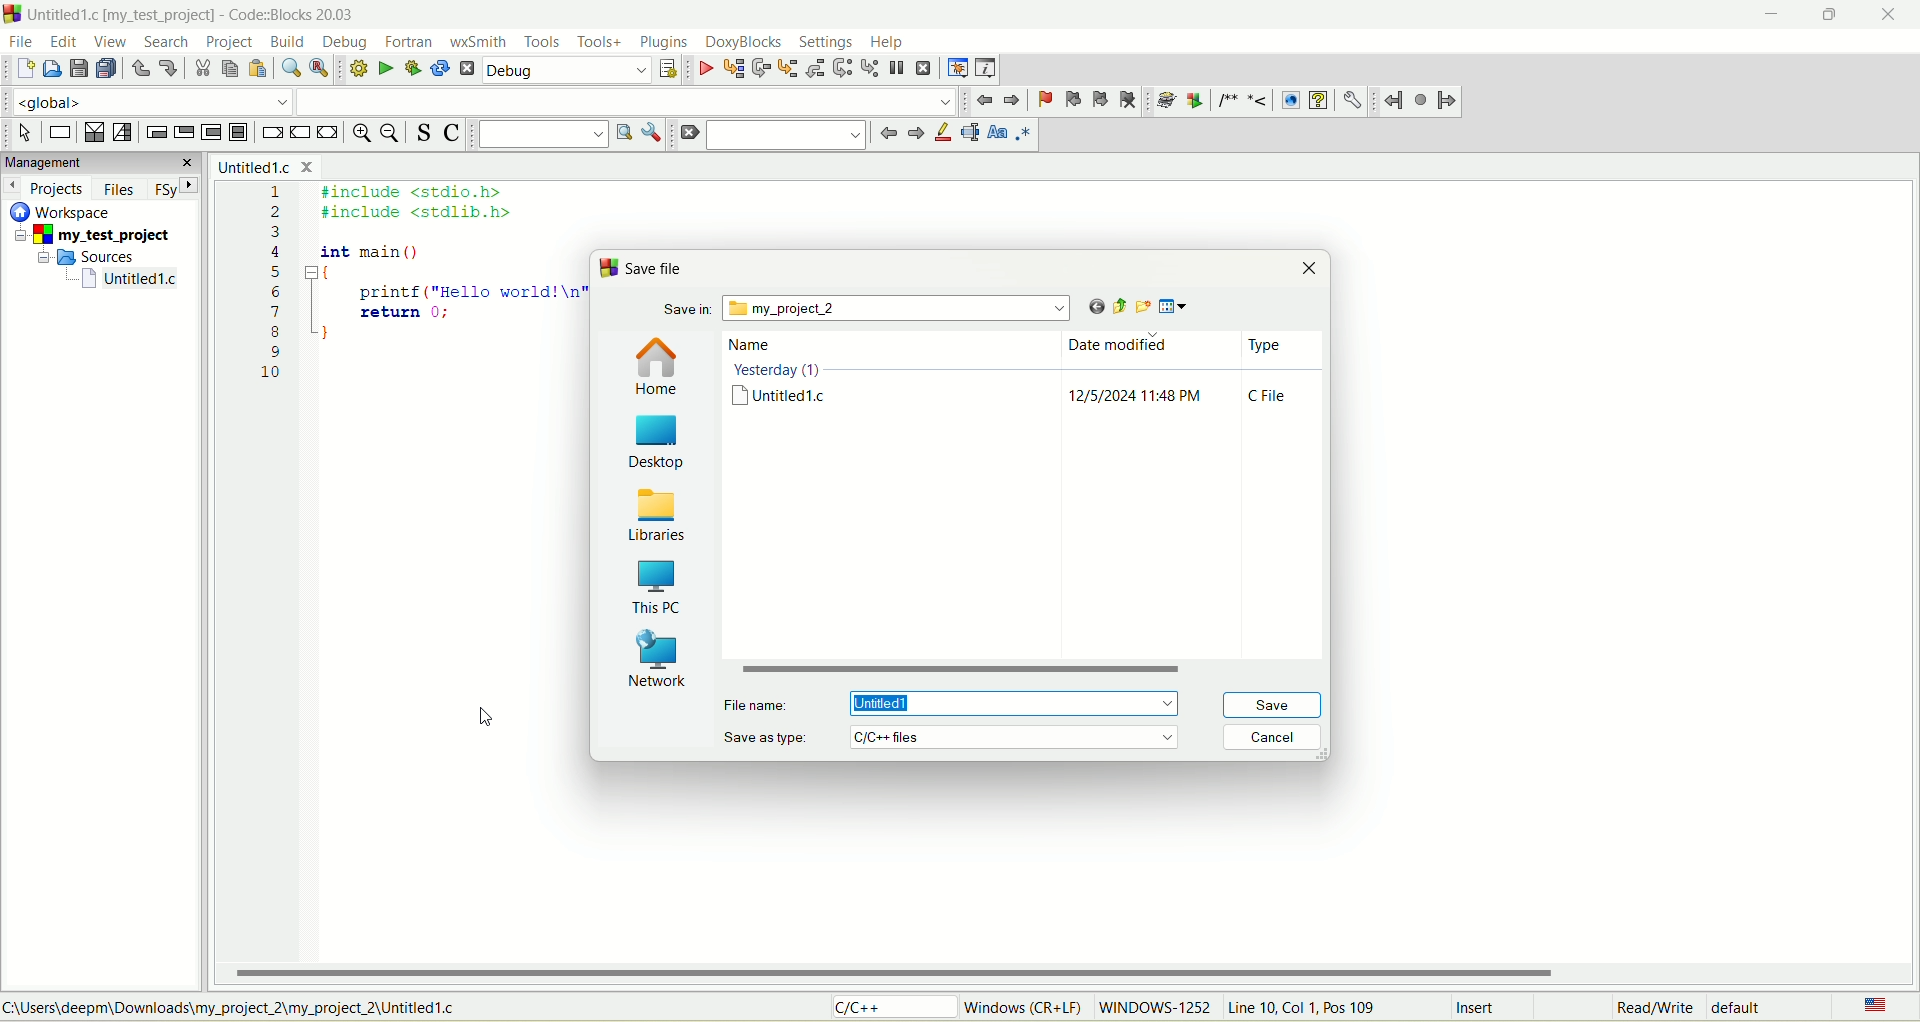 The image size is (1920, 1022). Describe the element at coordinates (270, 135) in the screenshot. I see `break instruction` at that location.